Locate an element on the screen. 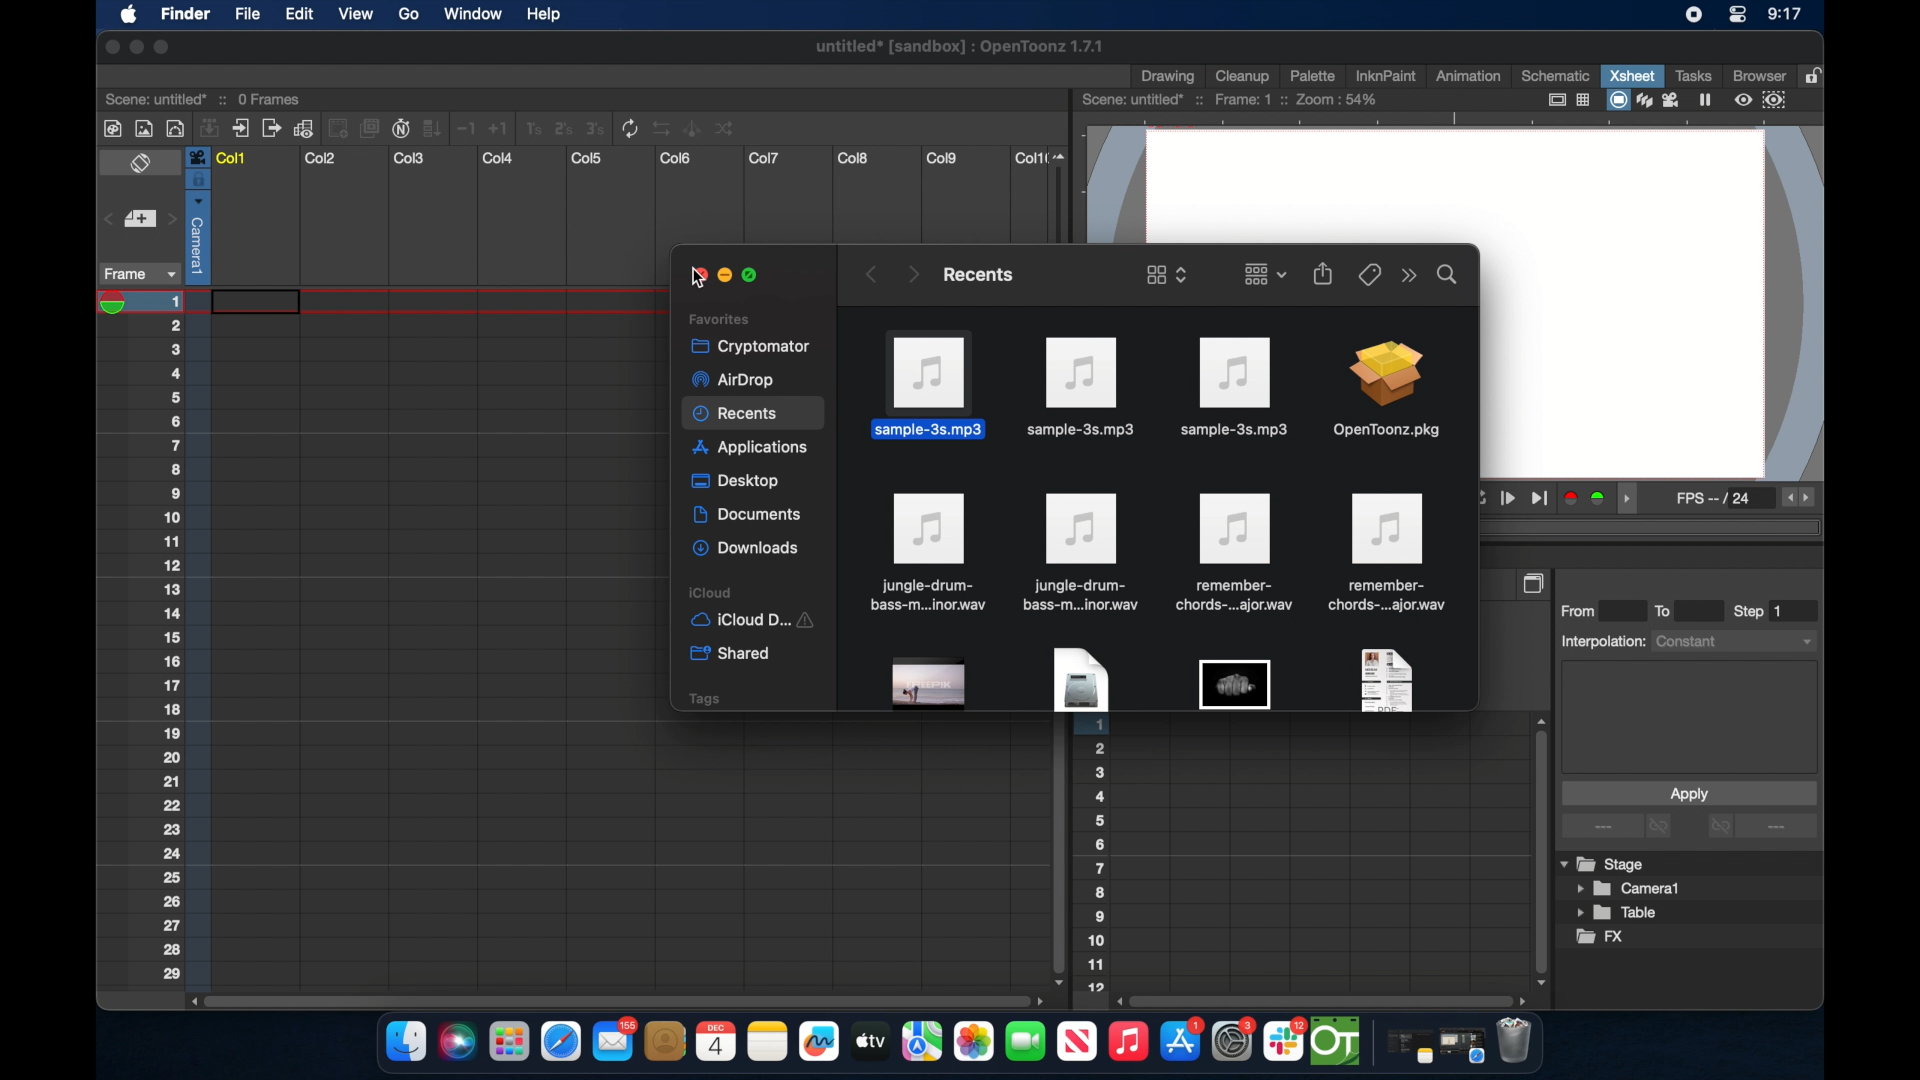 The width and height of the screenshot is (1920, 1080). contacts is located at coordinates (666, 1041).